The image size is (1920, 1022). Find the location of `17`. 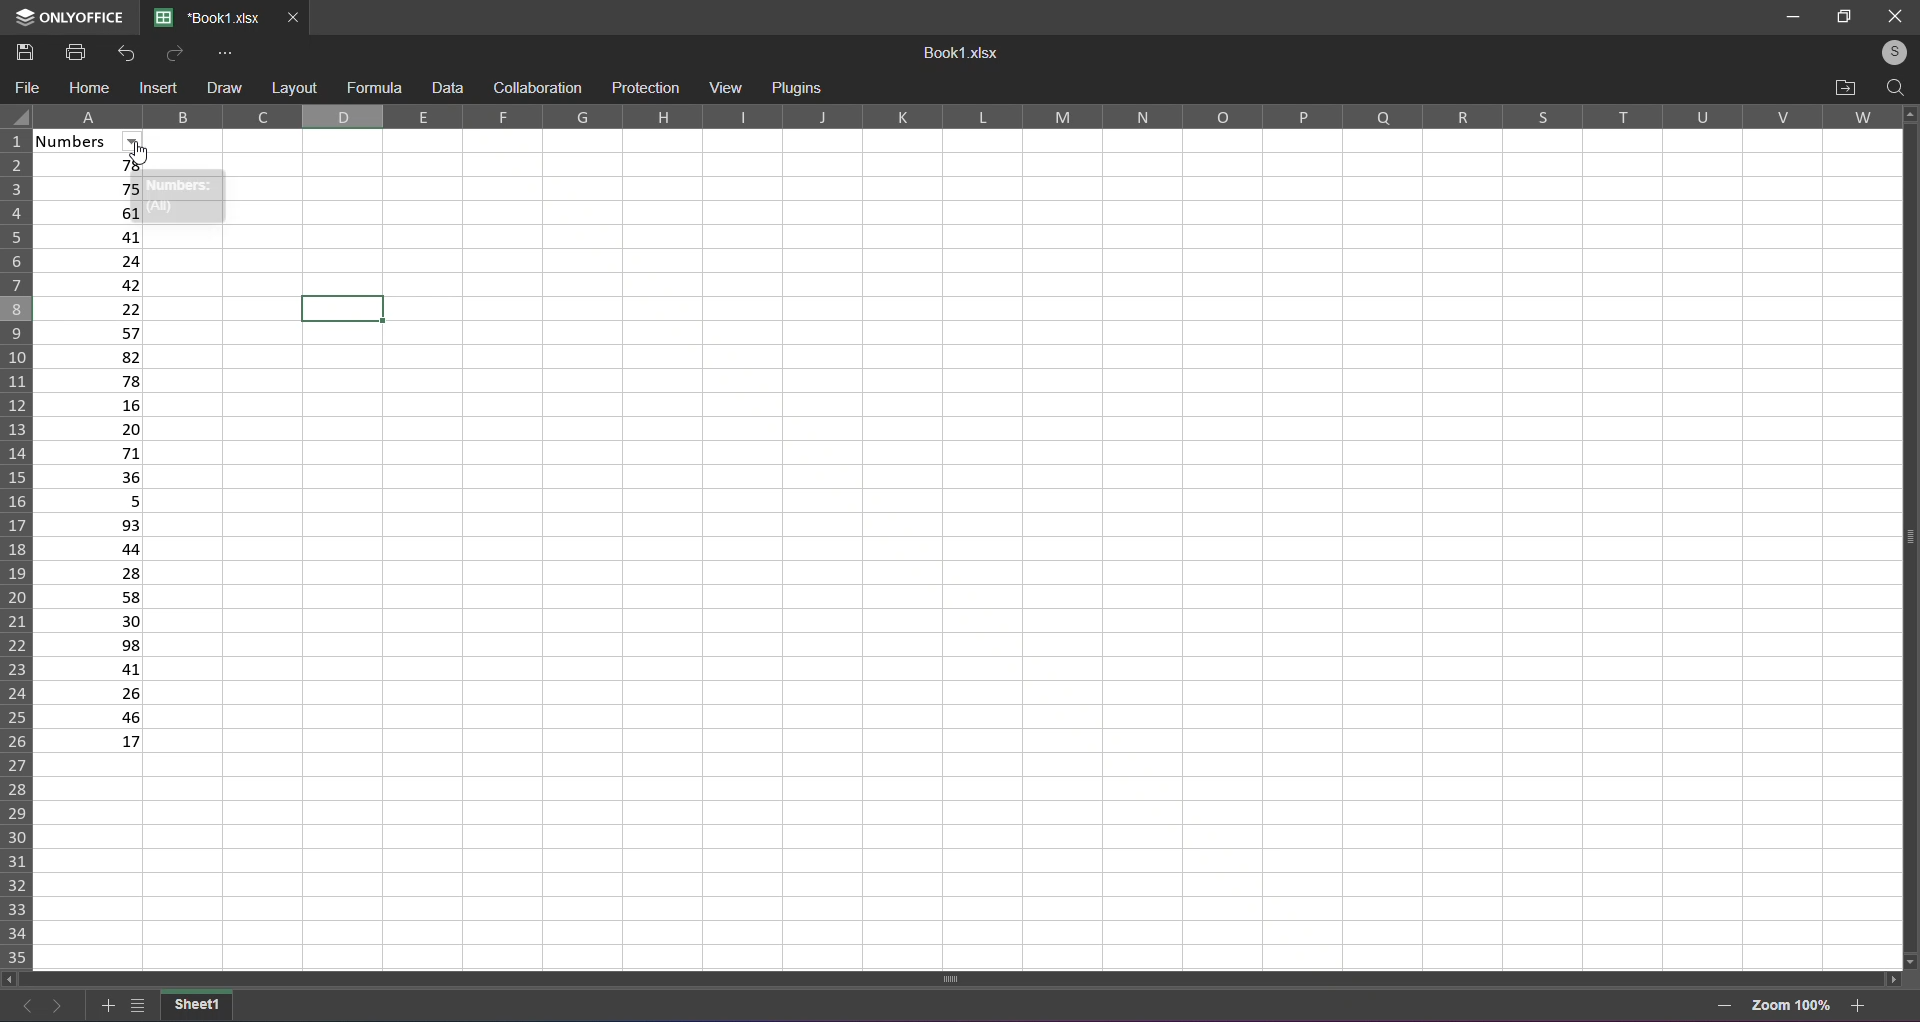

17 is located at coordinates (91, 743).